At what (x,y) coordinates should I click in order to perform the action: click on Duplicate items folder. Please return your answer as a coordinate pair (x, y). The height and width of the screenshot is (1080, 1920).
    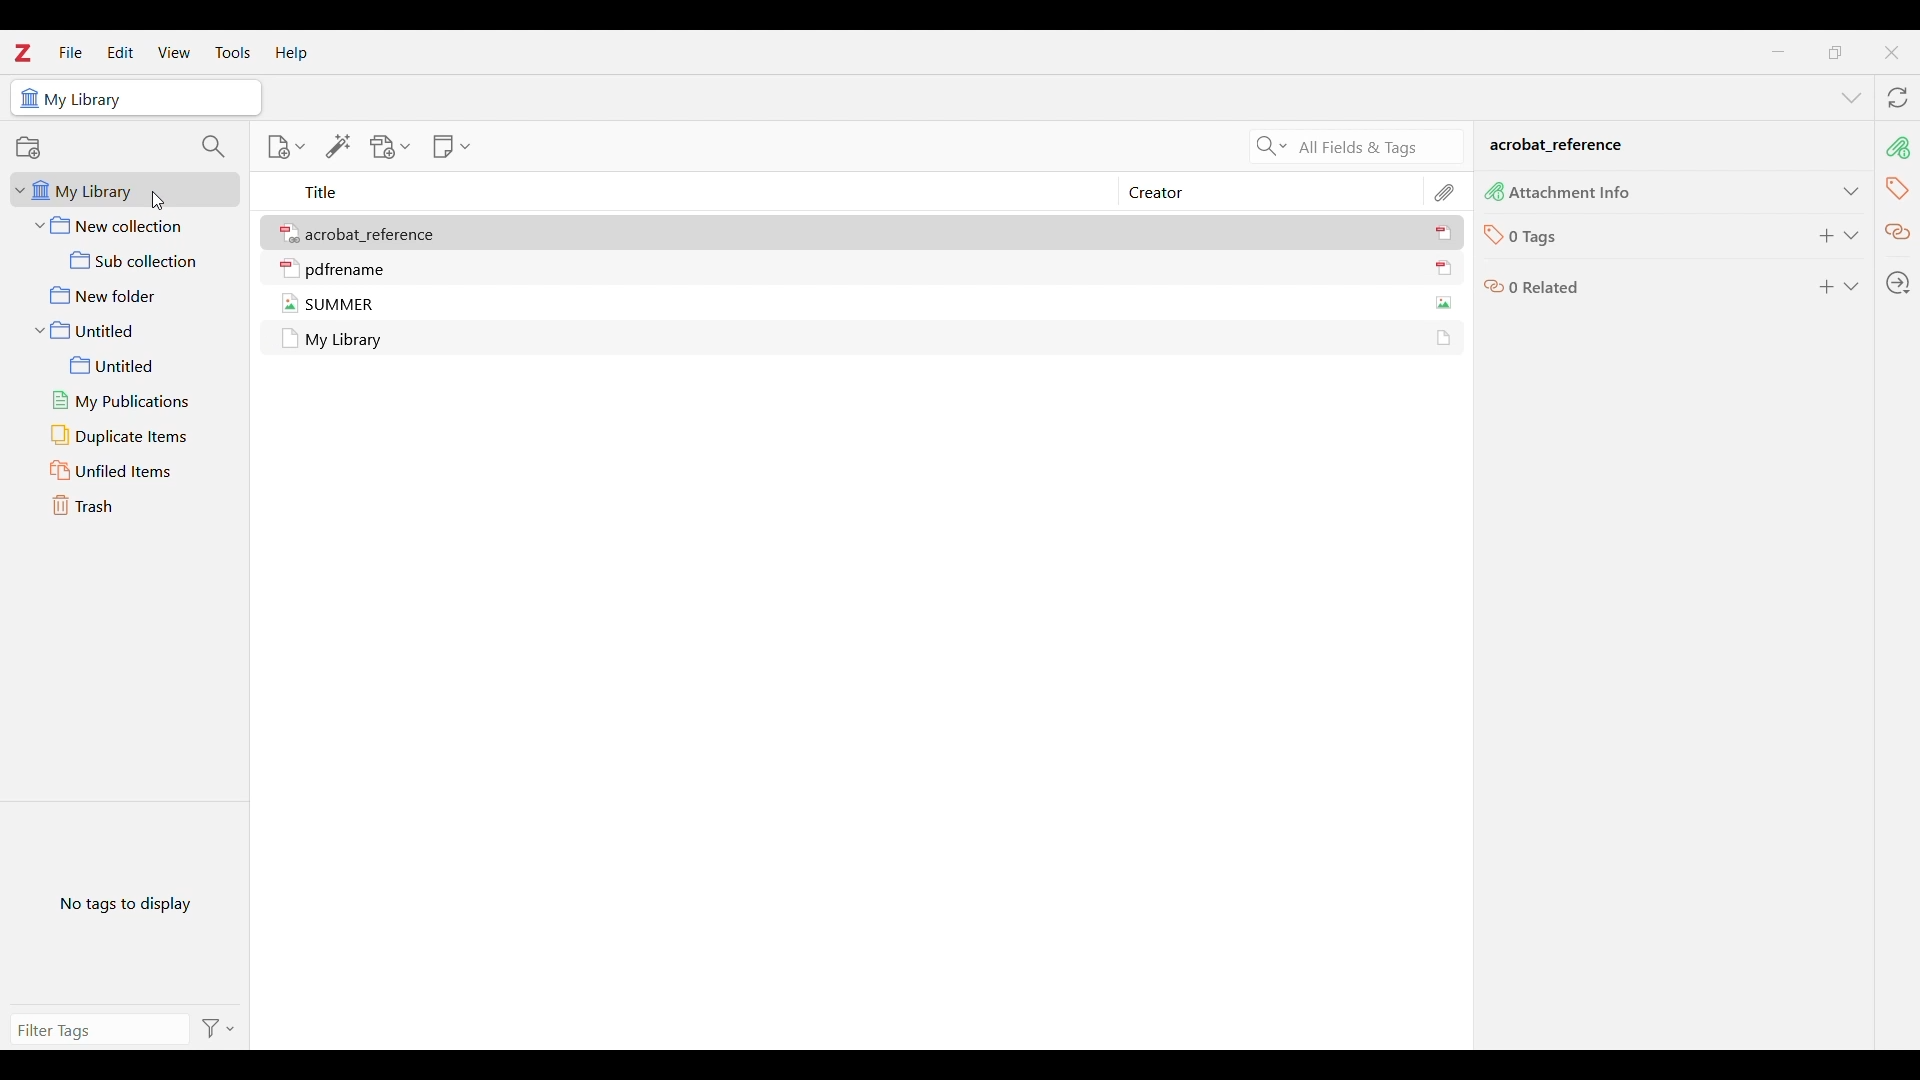
    Looking at the image, I should click on (133, 436).